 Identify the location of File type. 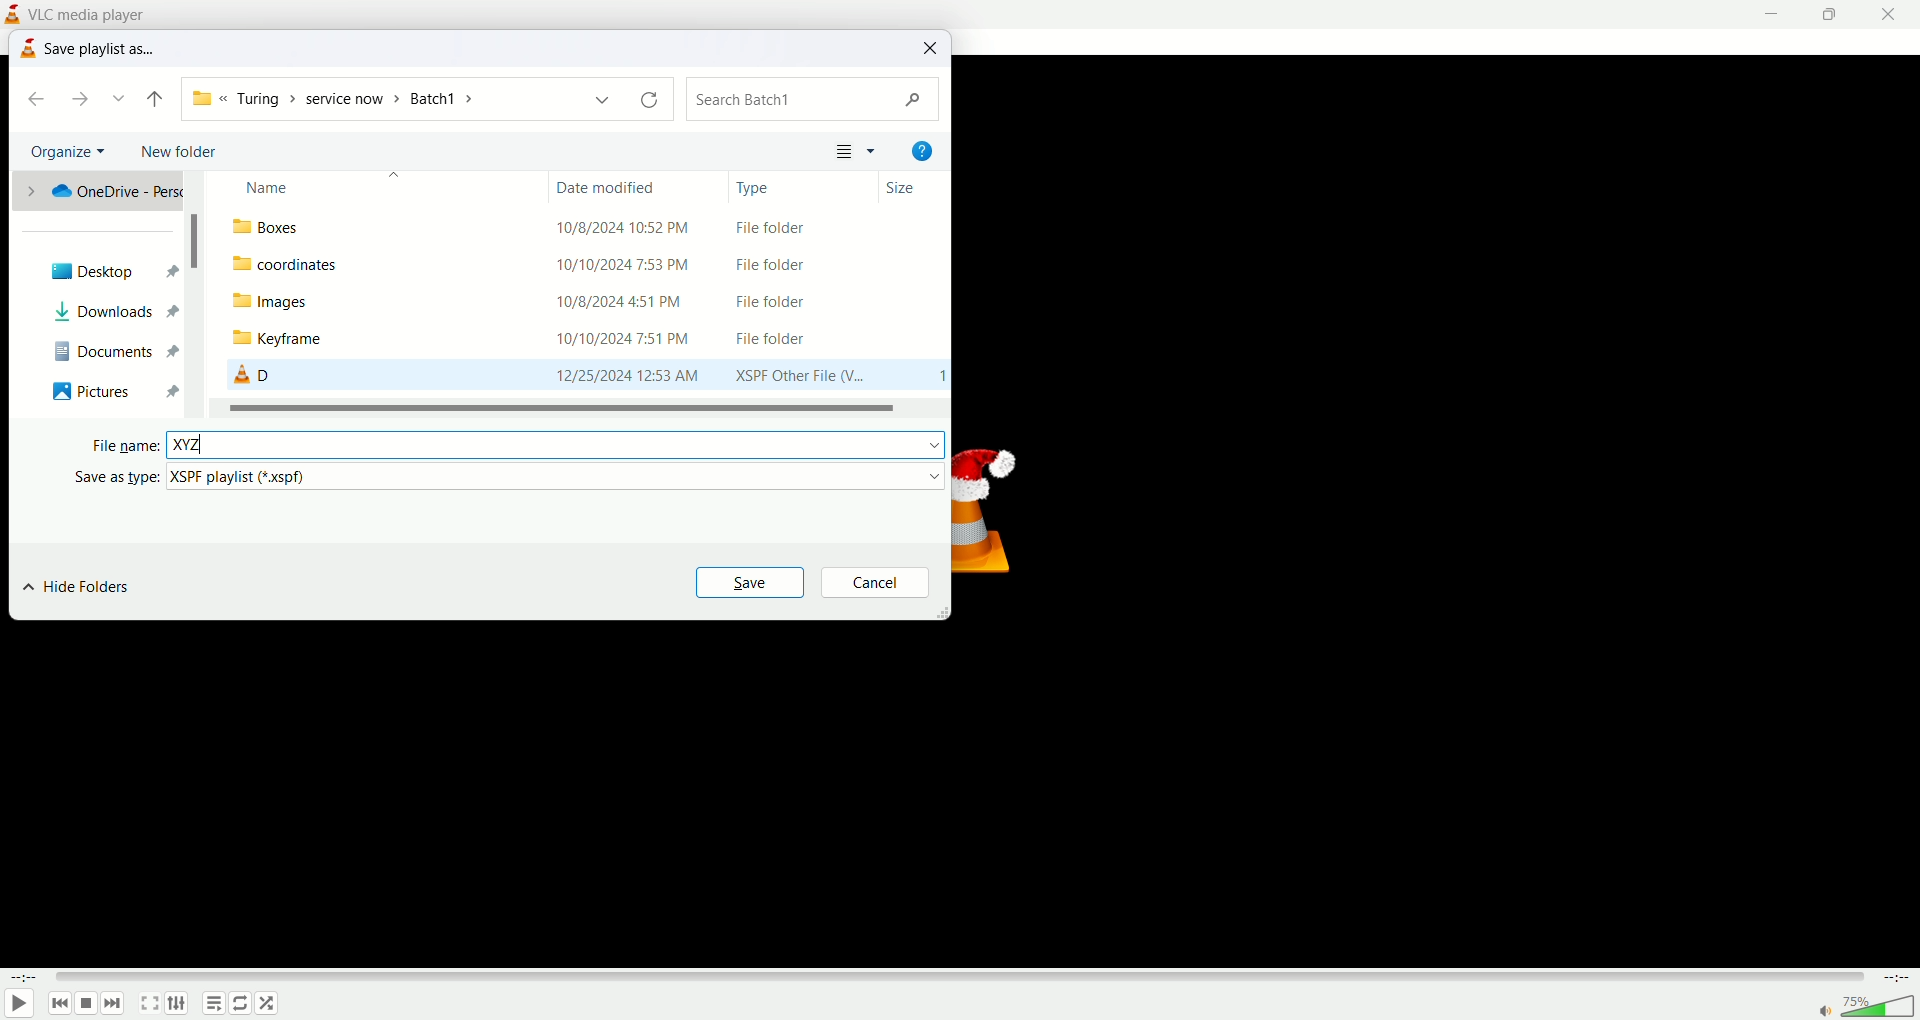
(796, 302).